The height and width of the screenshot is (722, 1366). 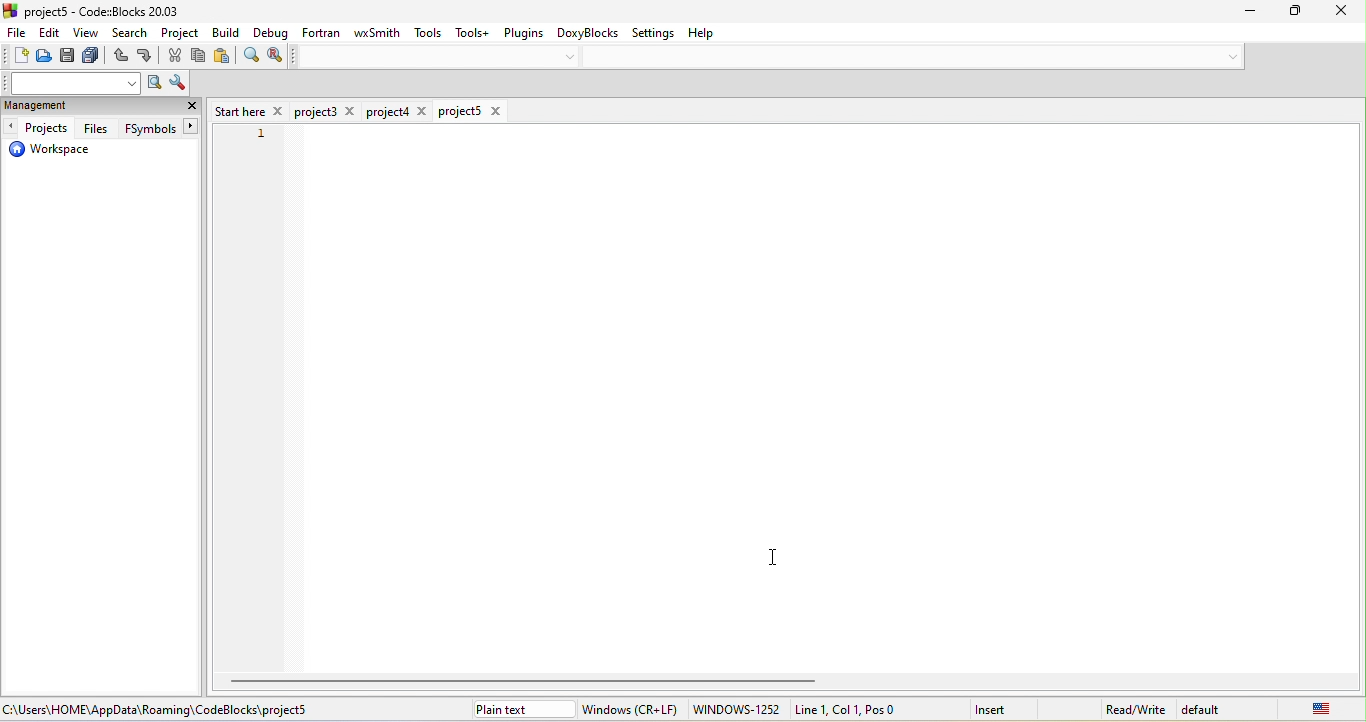 What do you see at coordinates (228, 32) in the screenshot?
I see `build` at bounding box center [228, 32].